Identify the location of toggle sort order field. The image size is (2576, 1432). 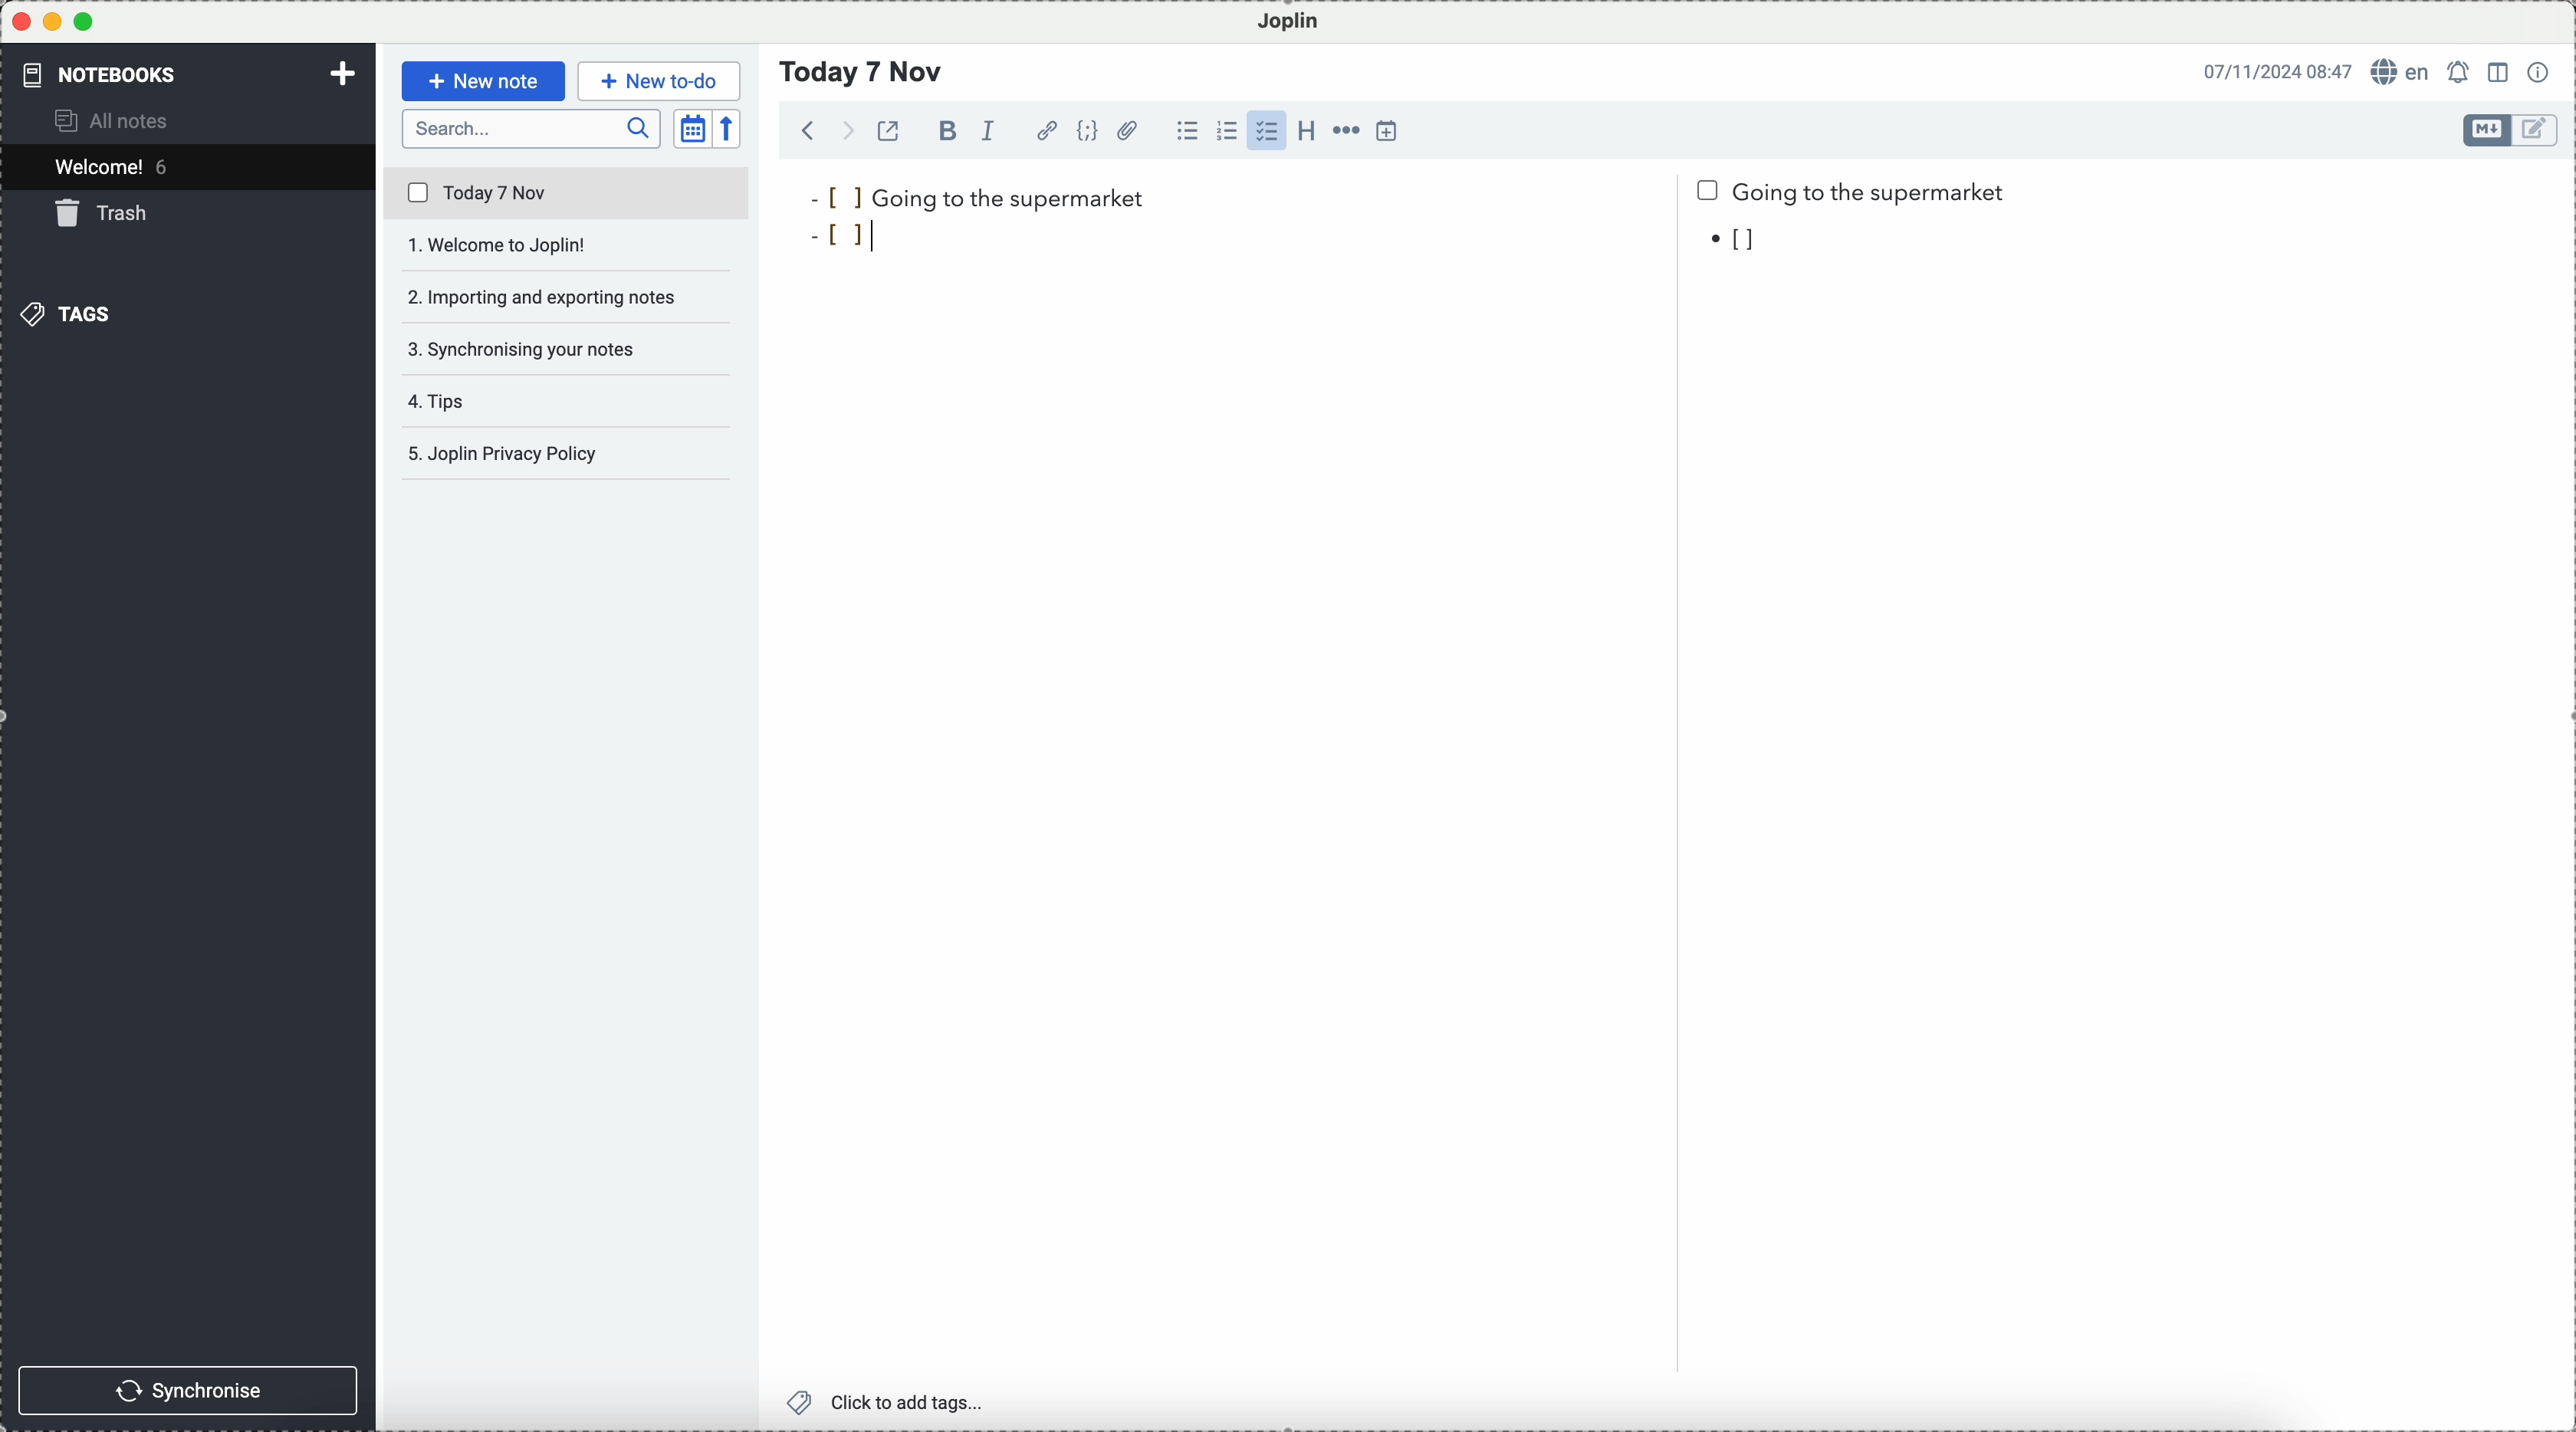
(693, 129).